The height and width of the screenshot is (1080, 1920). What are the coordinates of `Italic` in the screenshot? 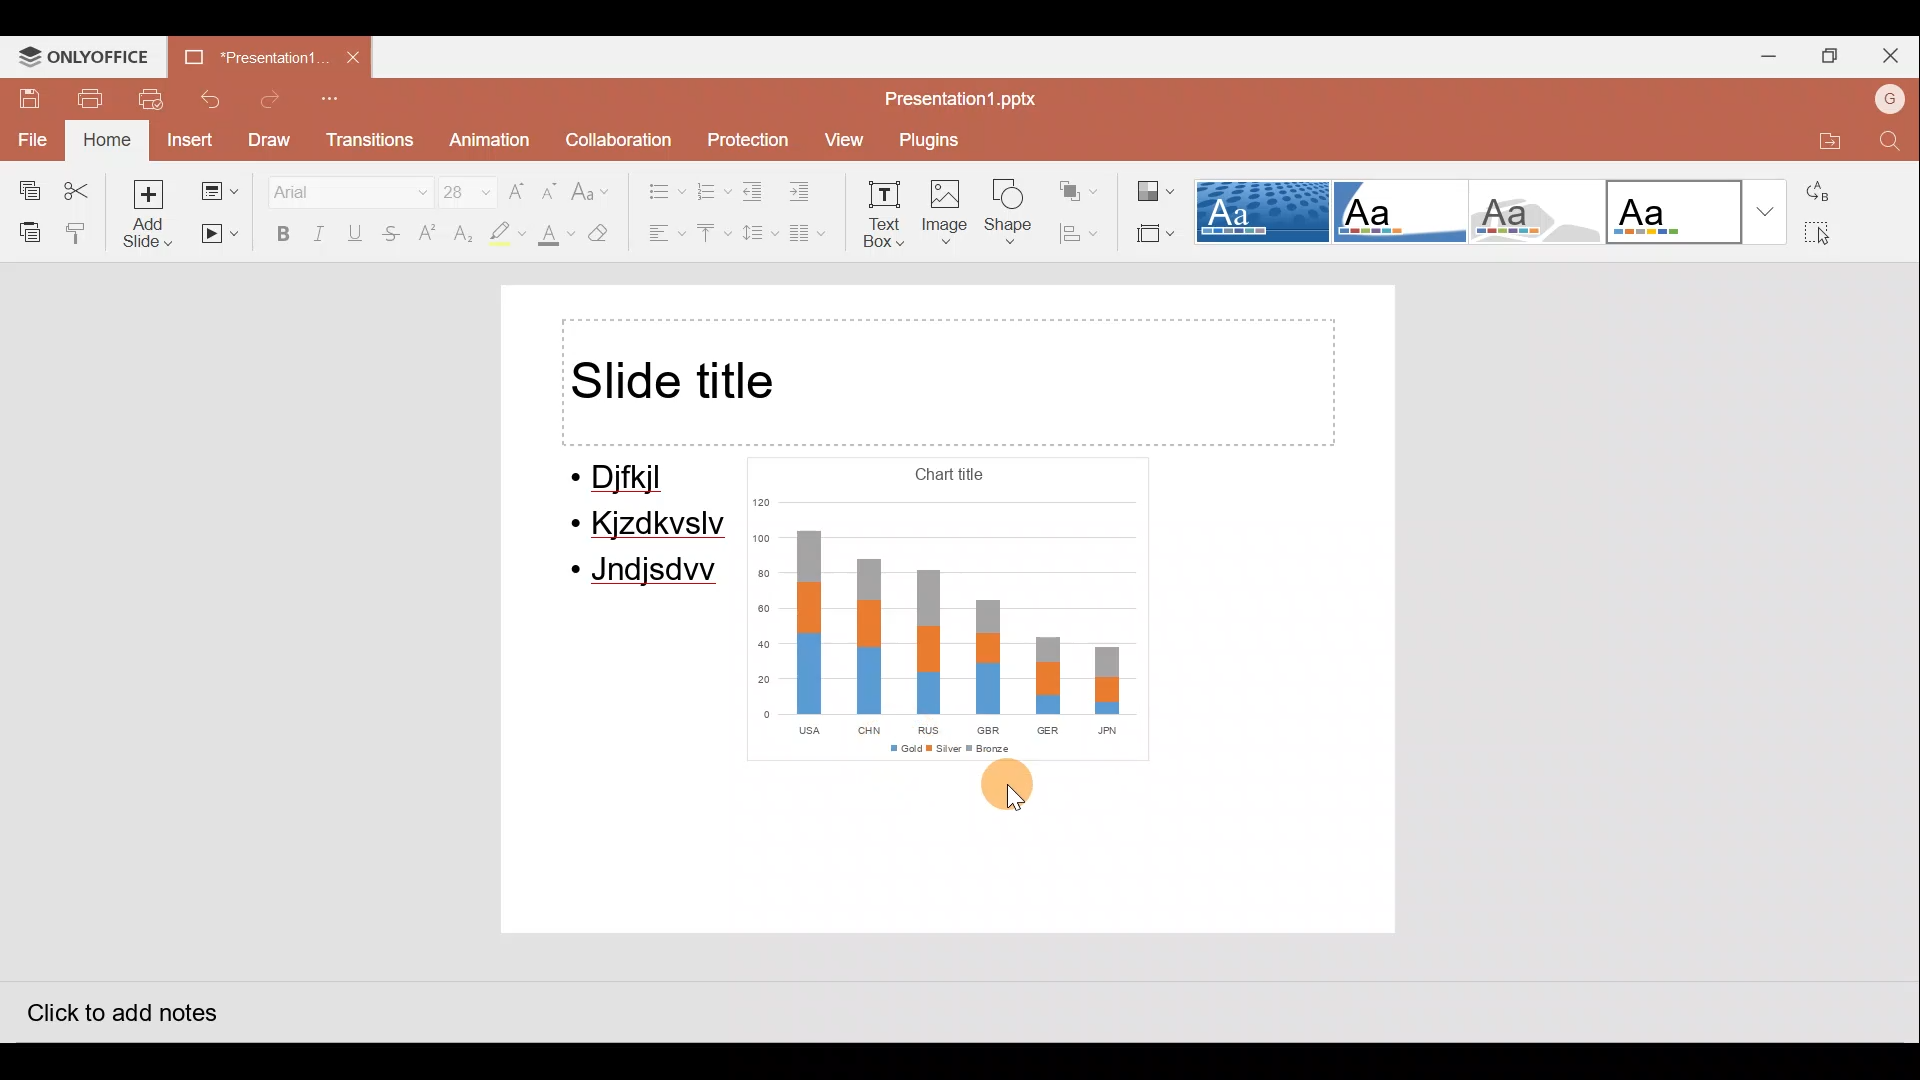 It's located at (320, 232).